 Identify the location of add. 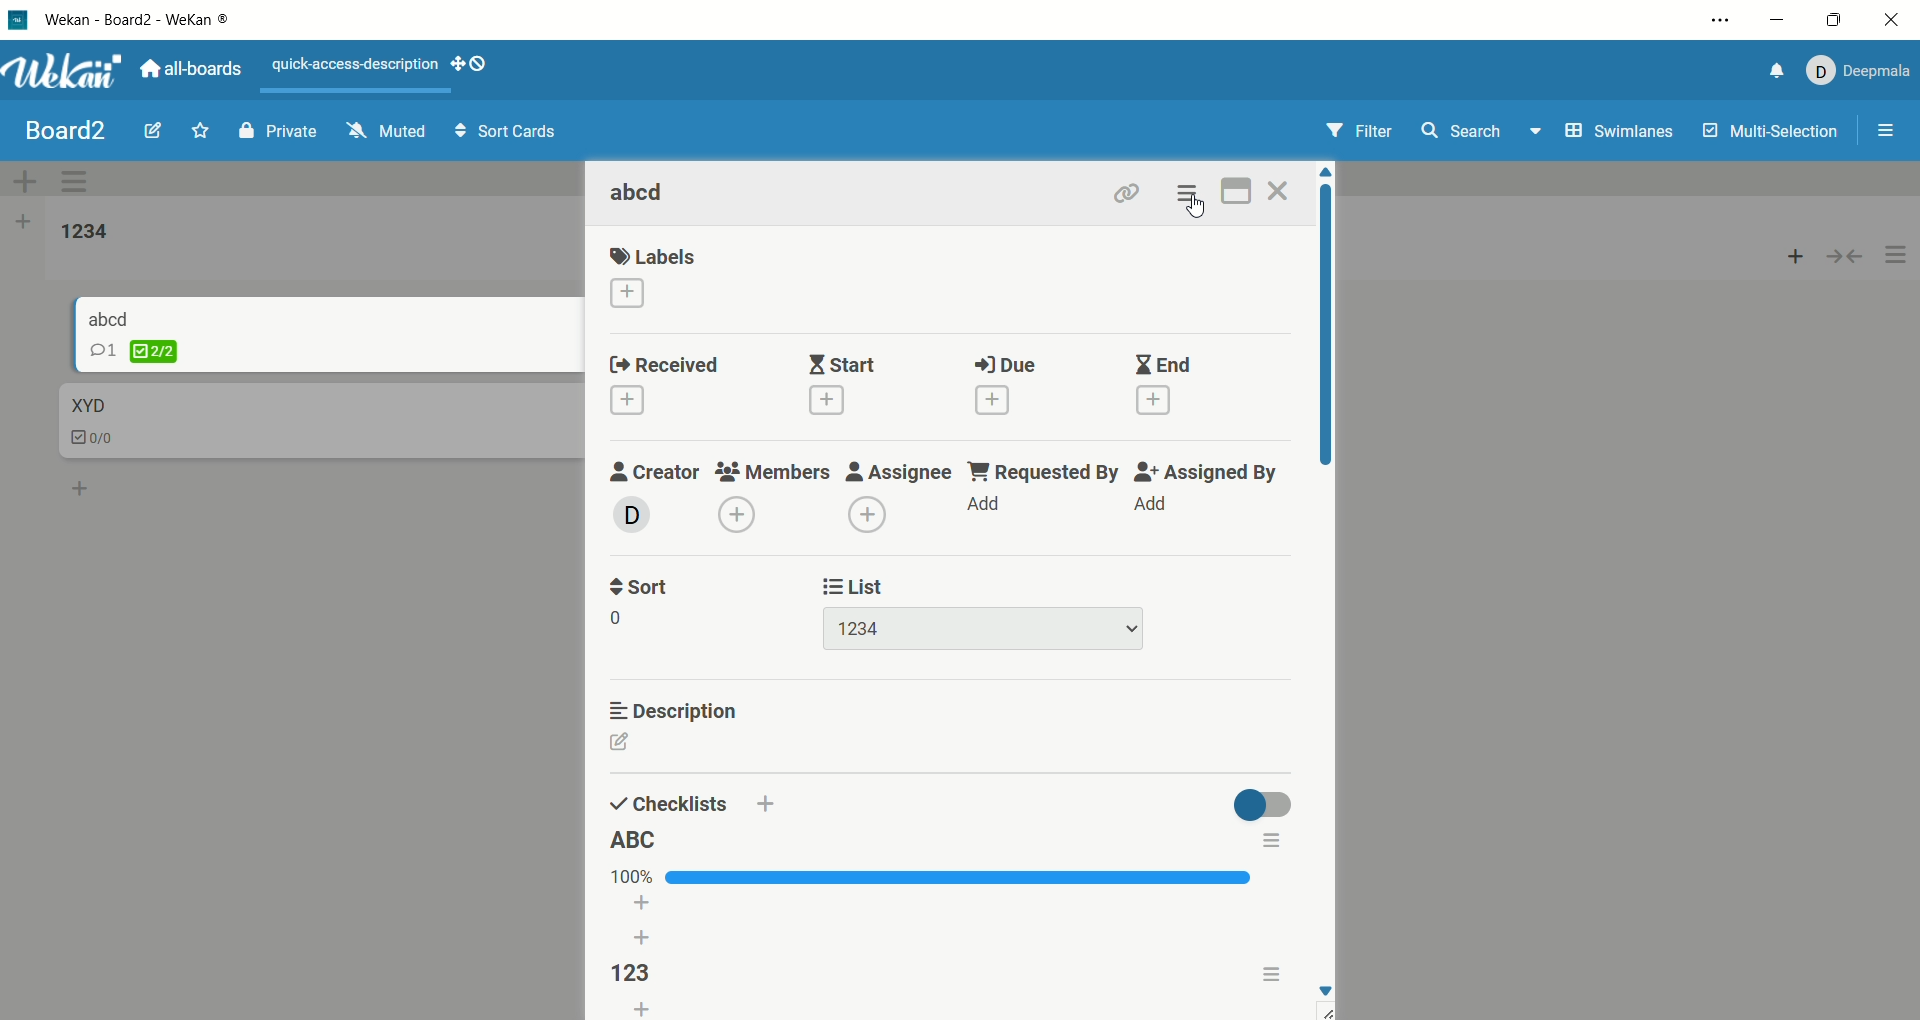
(73, 485).